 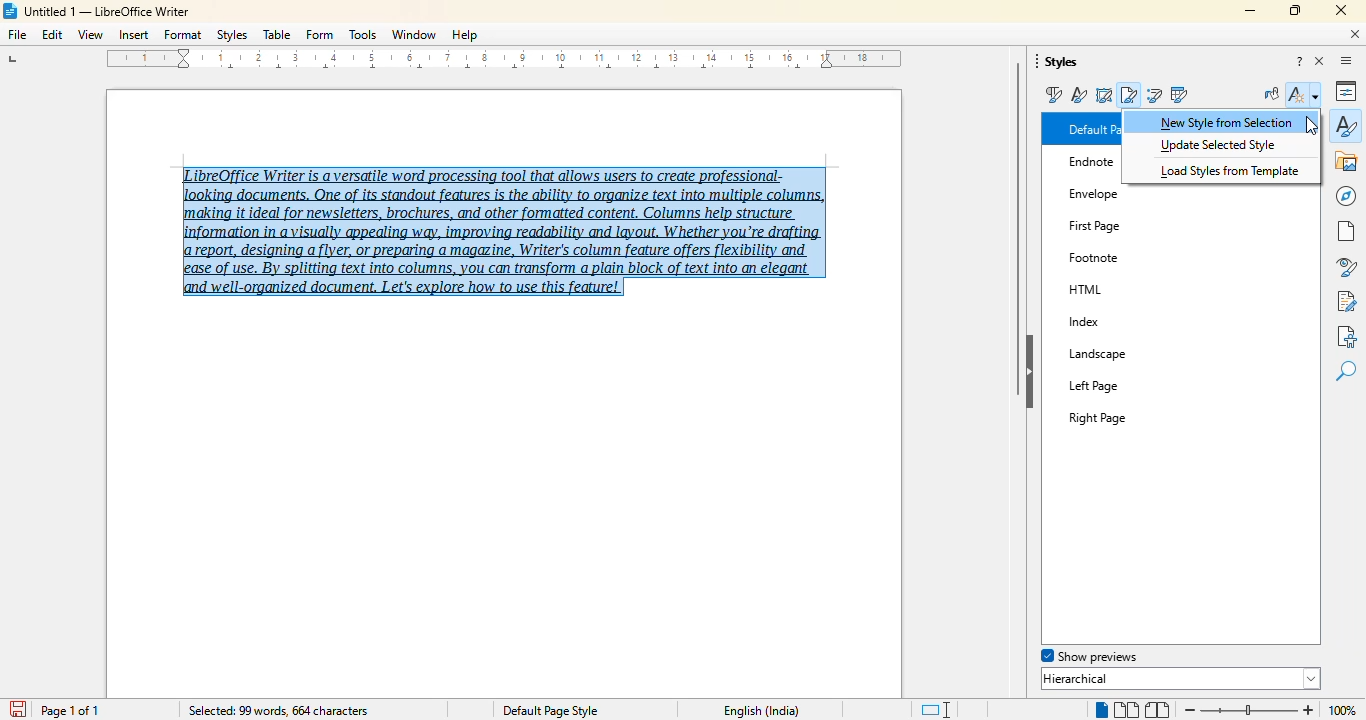 I want to click on character styles, so click(x=1080, y=95).